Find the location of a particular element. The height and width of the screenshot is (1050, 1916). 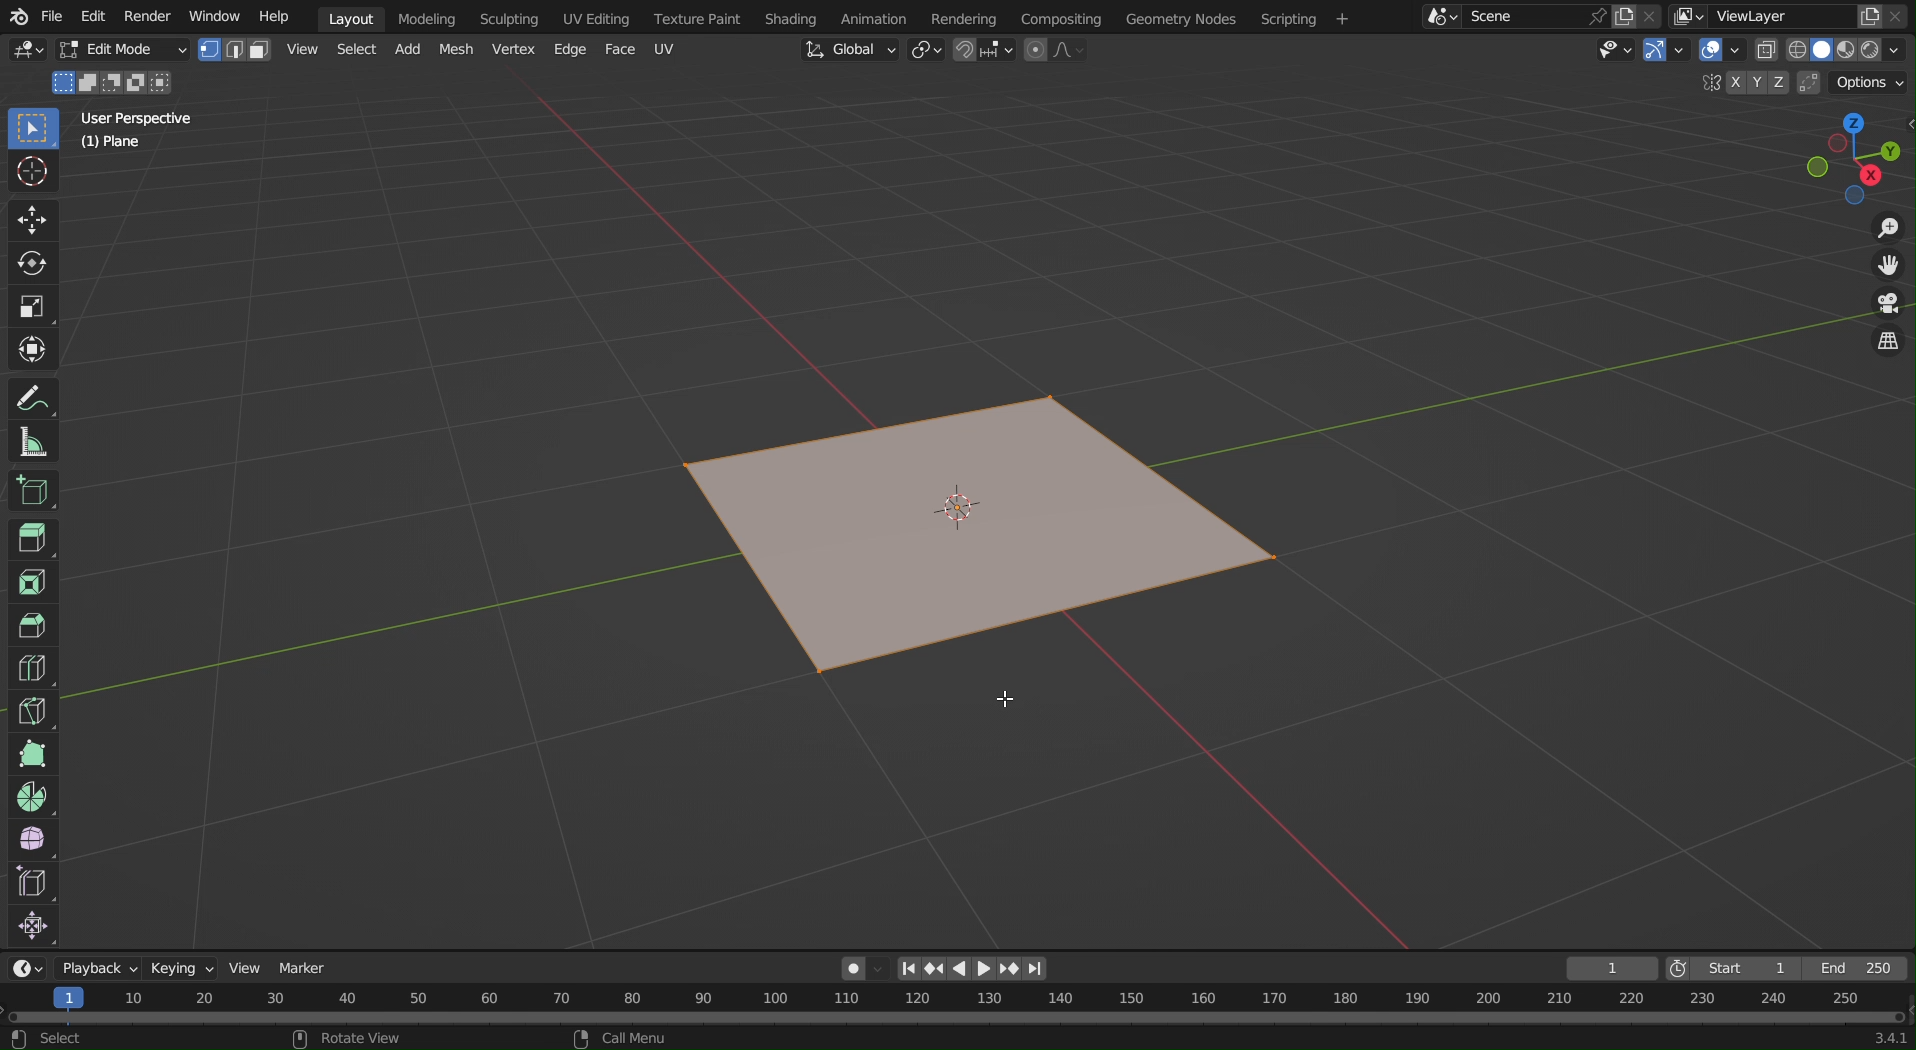

Editor Type is located at coordinates (25, 53).